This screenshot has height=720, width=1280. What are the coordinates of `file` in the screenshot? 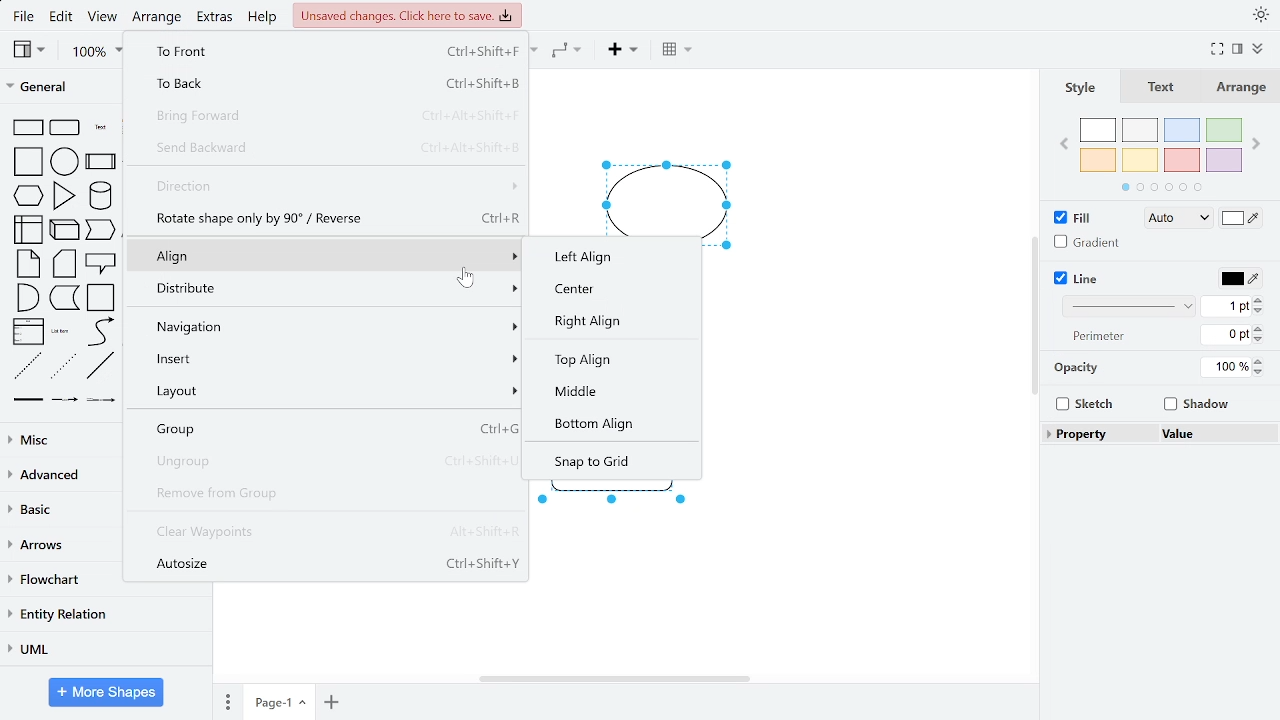 It's located at (24, 16).